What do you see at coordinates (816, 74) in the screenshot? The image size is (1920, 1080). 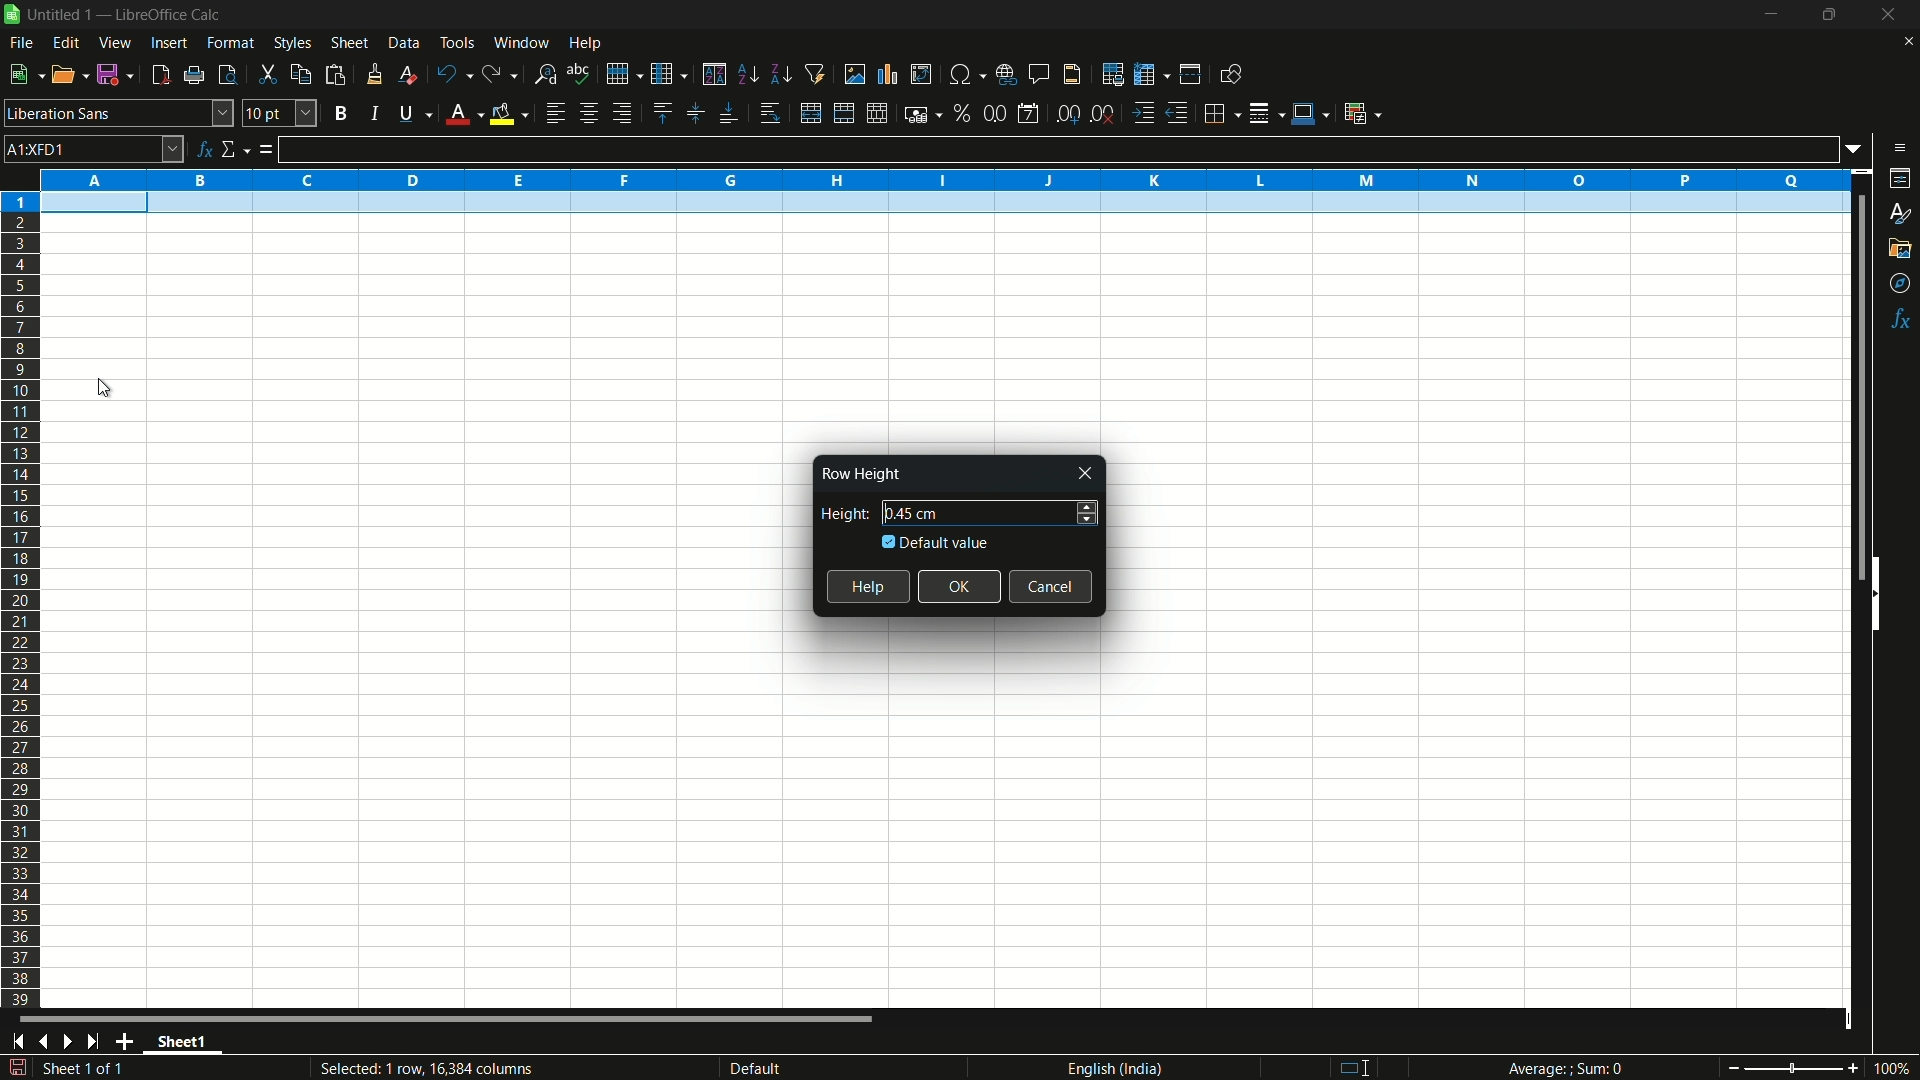 I see `auto filter` at bounding box center [816, 74].